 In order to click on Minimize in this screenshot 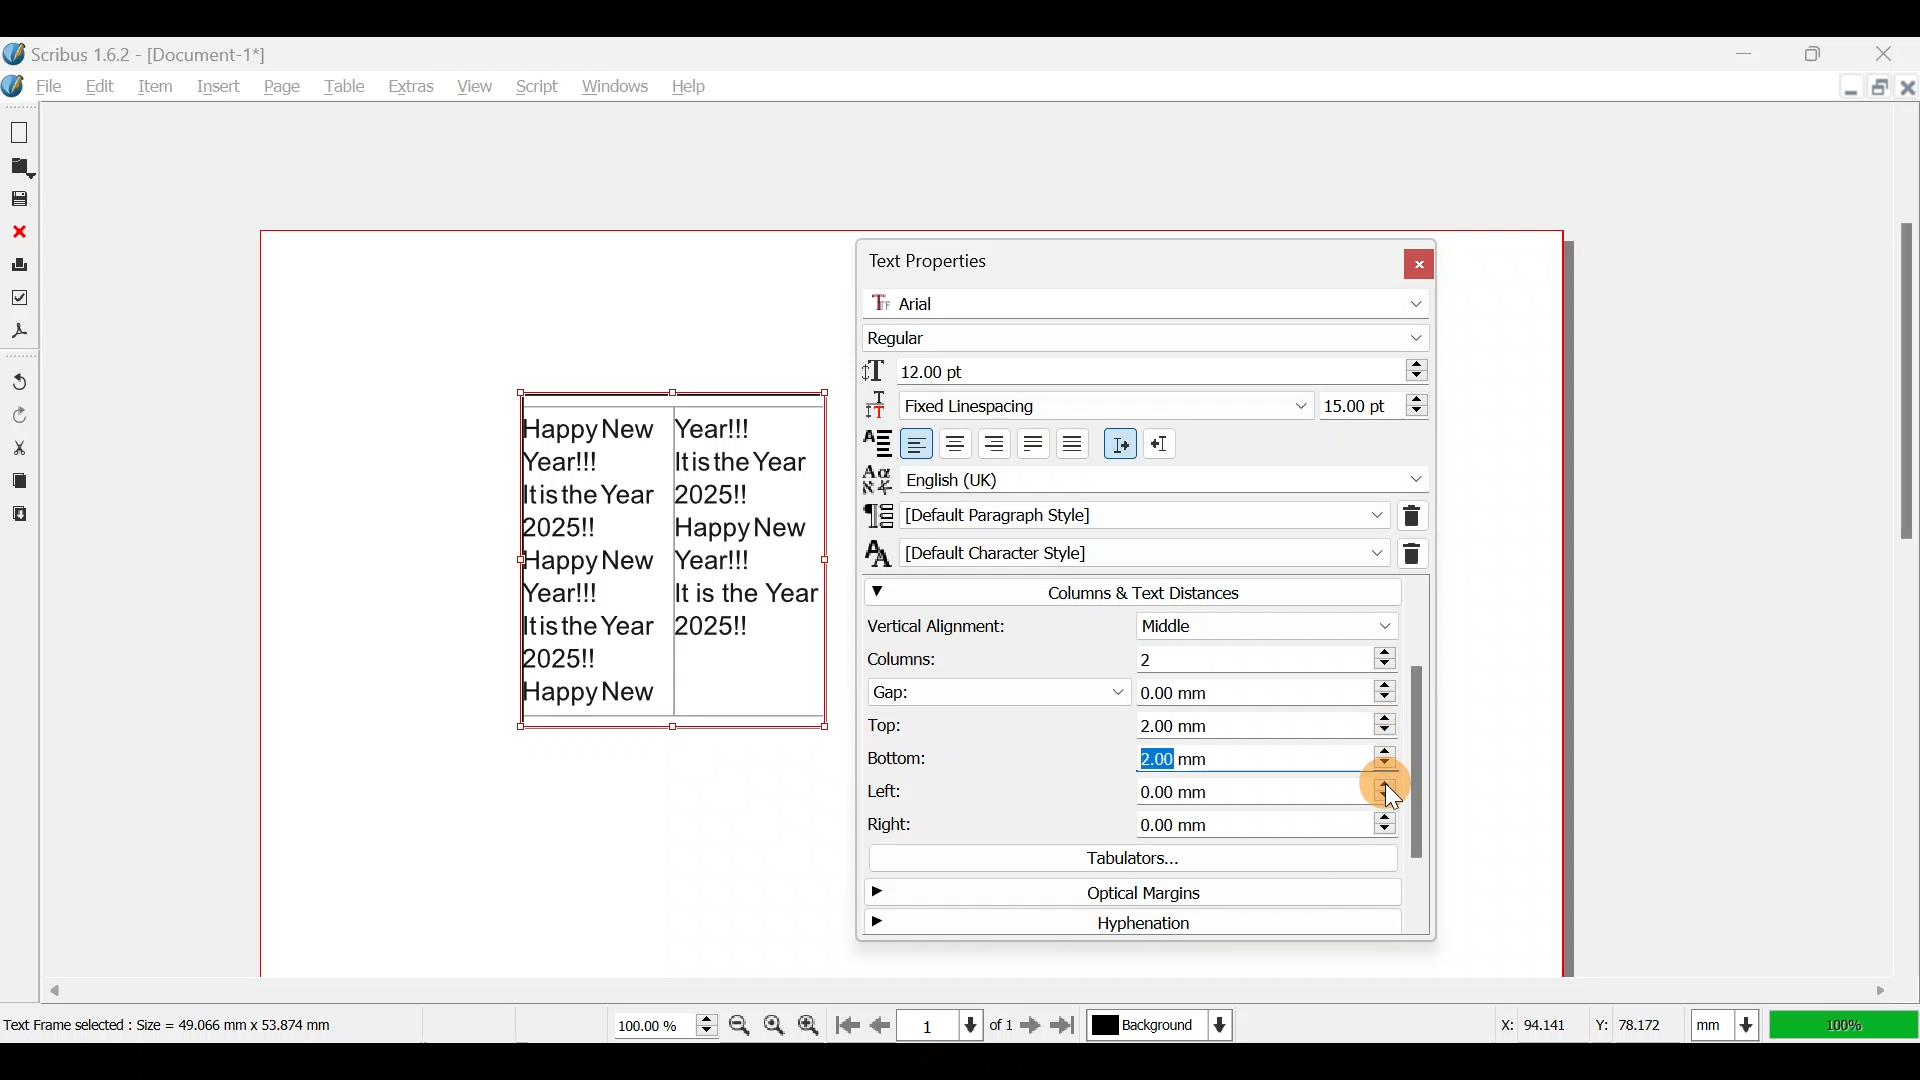, I will do `click(1834, 89)`.